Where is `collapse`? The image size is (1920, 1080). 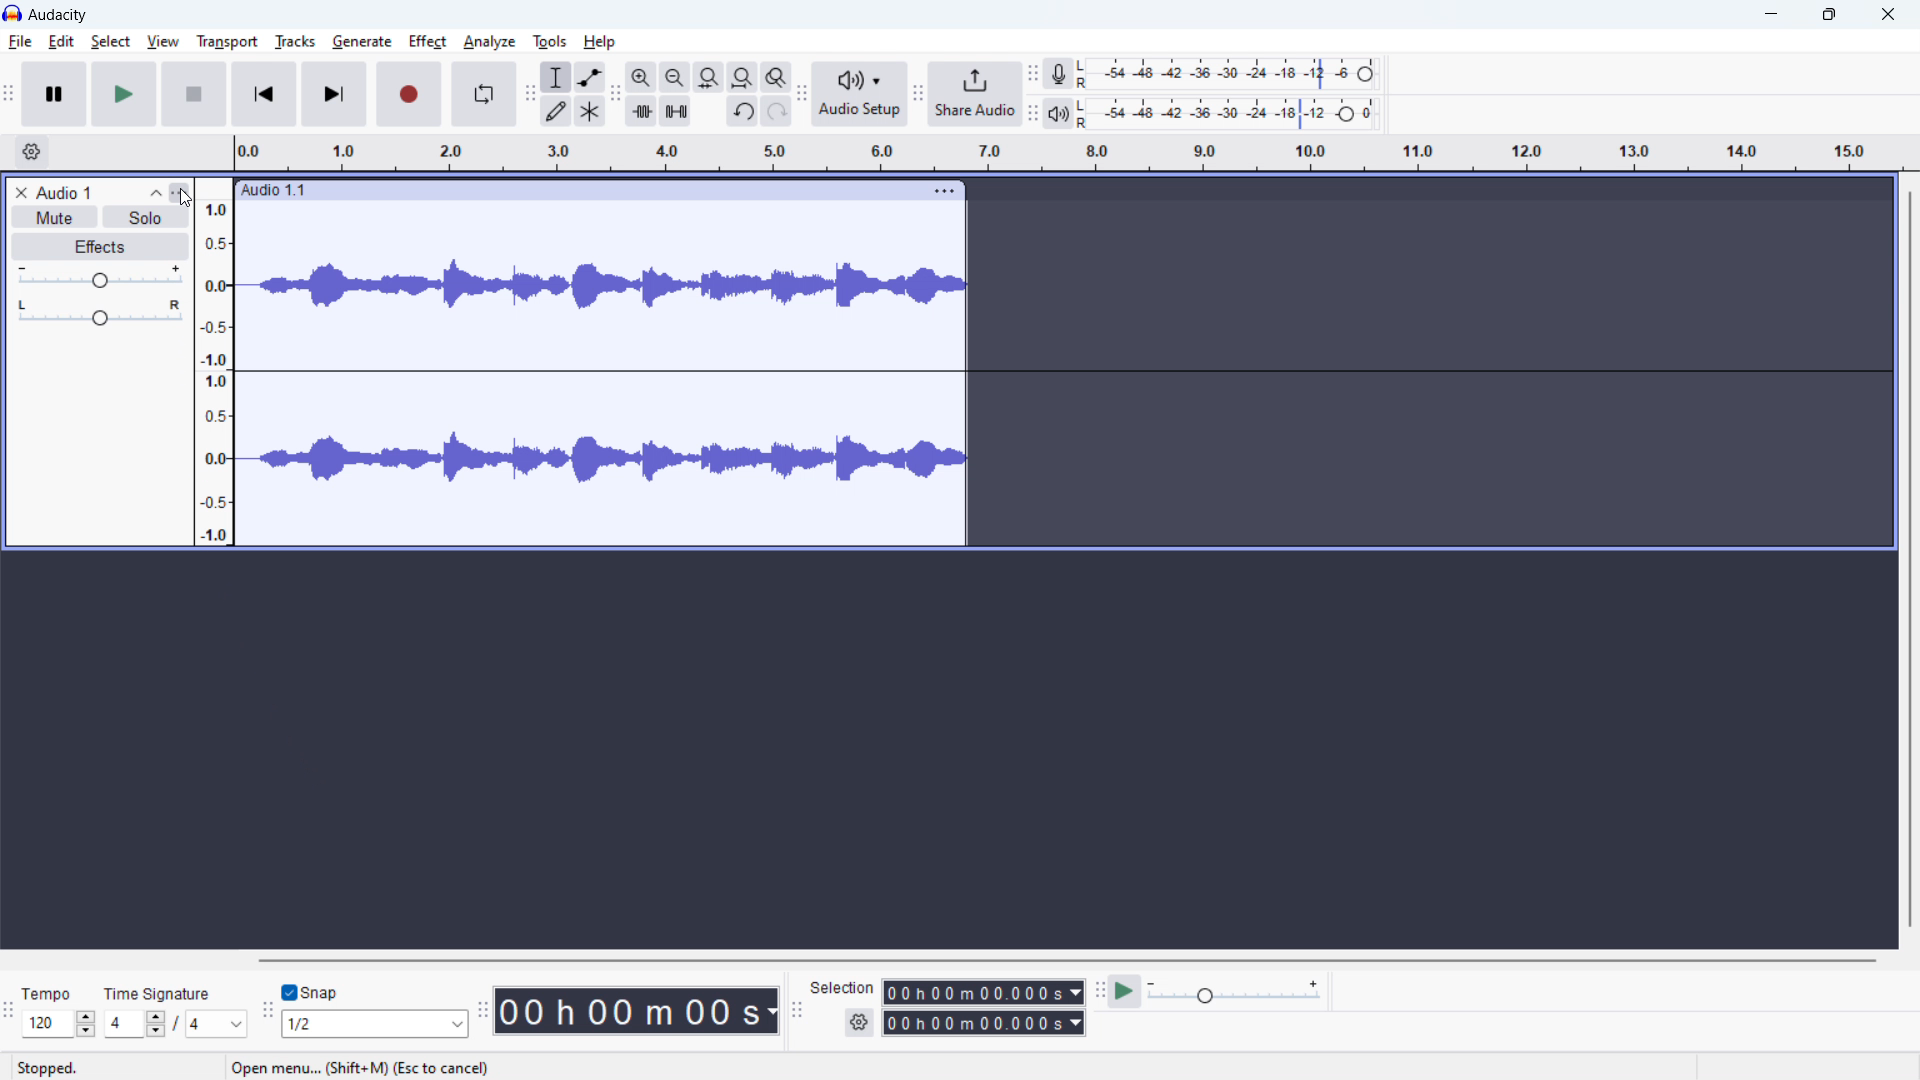
collapse is located at coordinates (155, 192).